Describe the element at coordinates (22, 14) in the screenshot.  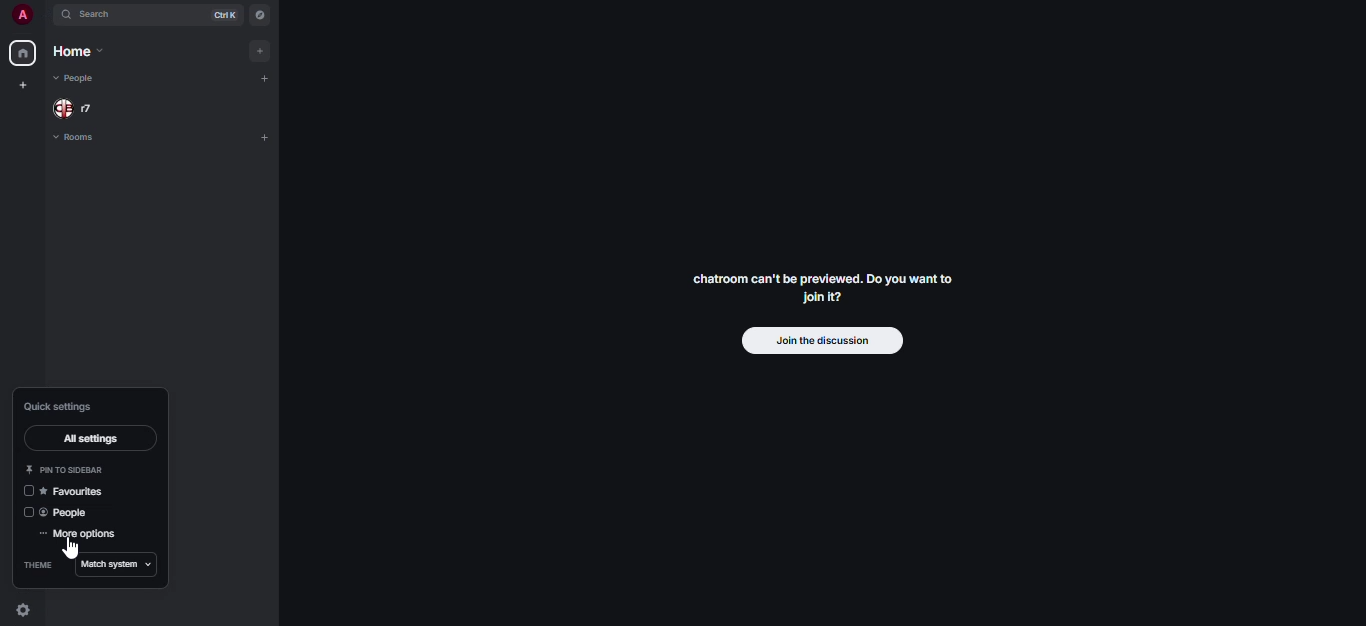
I see `profile` at that location.